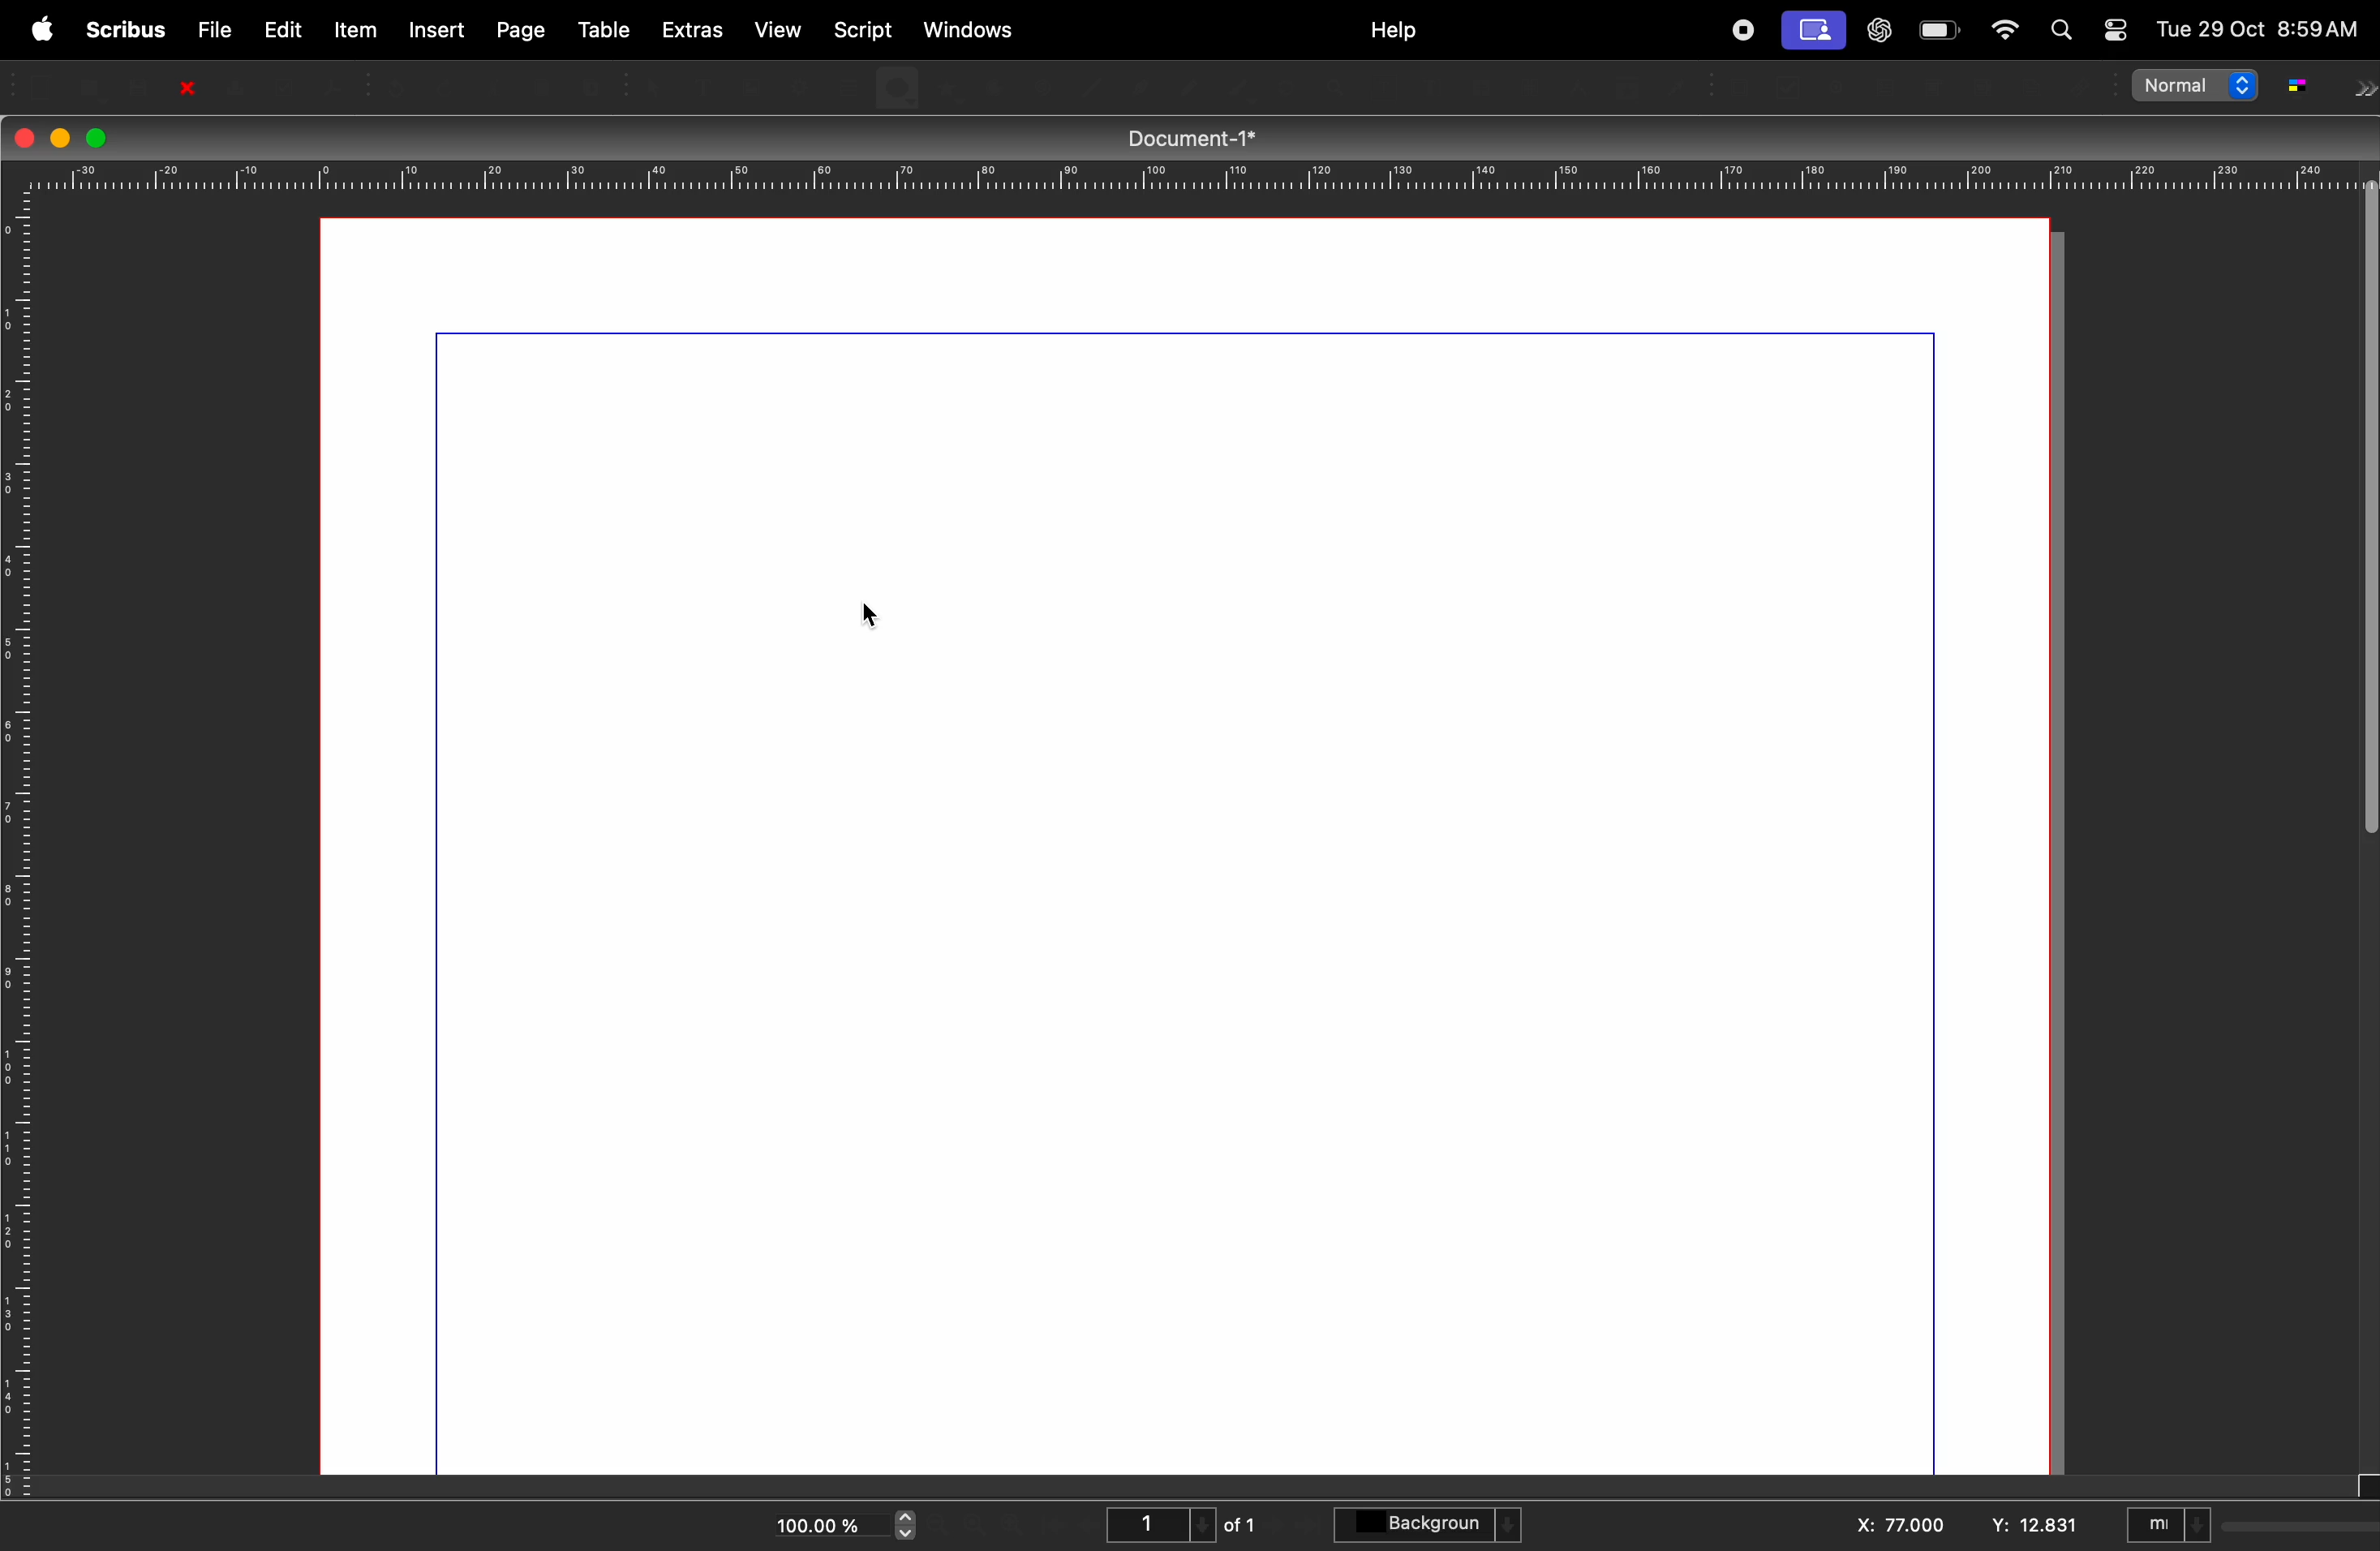  I want to click on y: 12.831, so click(2031, 1524).